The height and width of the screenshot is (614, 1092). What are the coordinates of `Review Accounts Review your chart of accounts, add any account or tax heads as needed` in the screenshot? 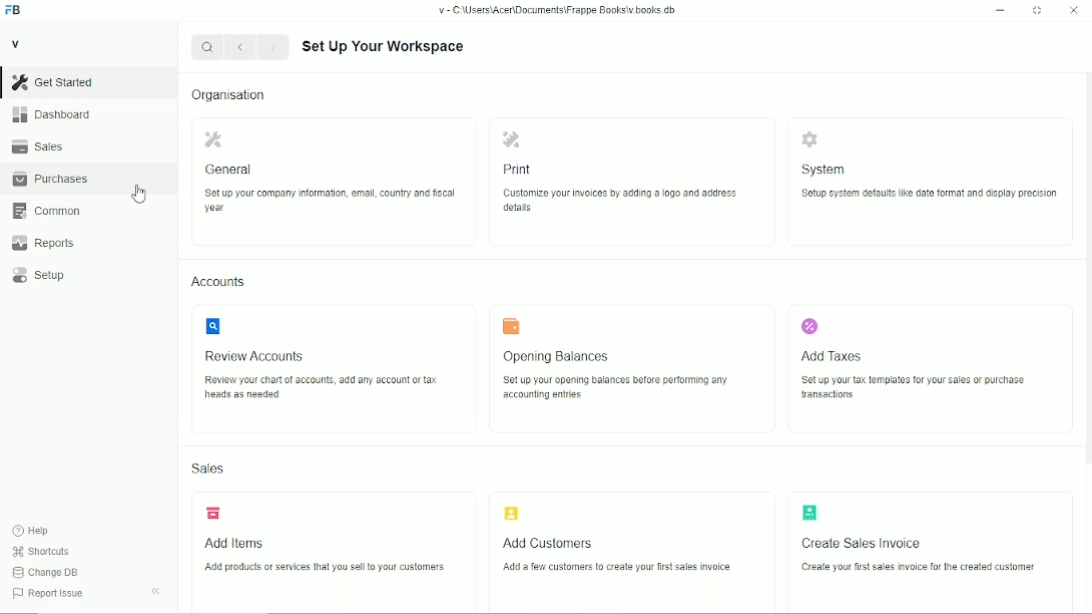 It's located at (335, 370).